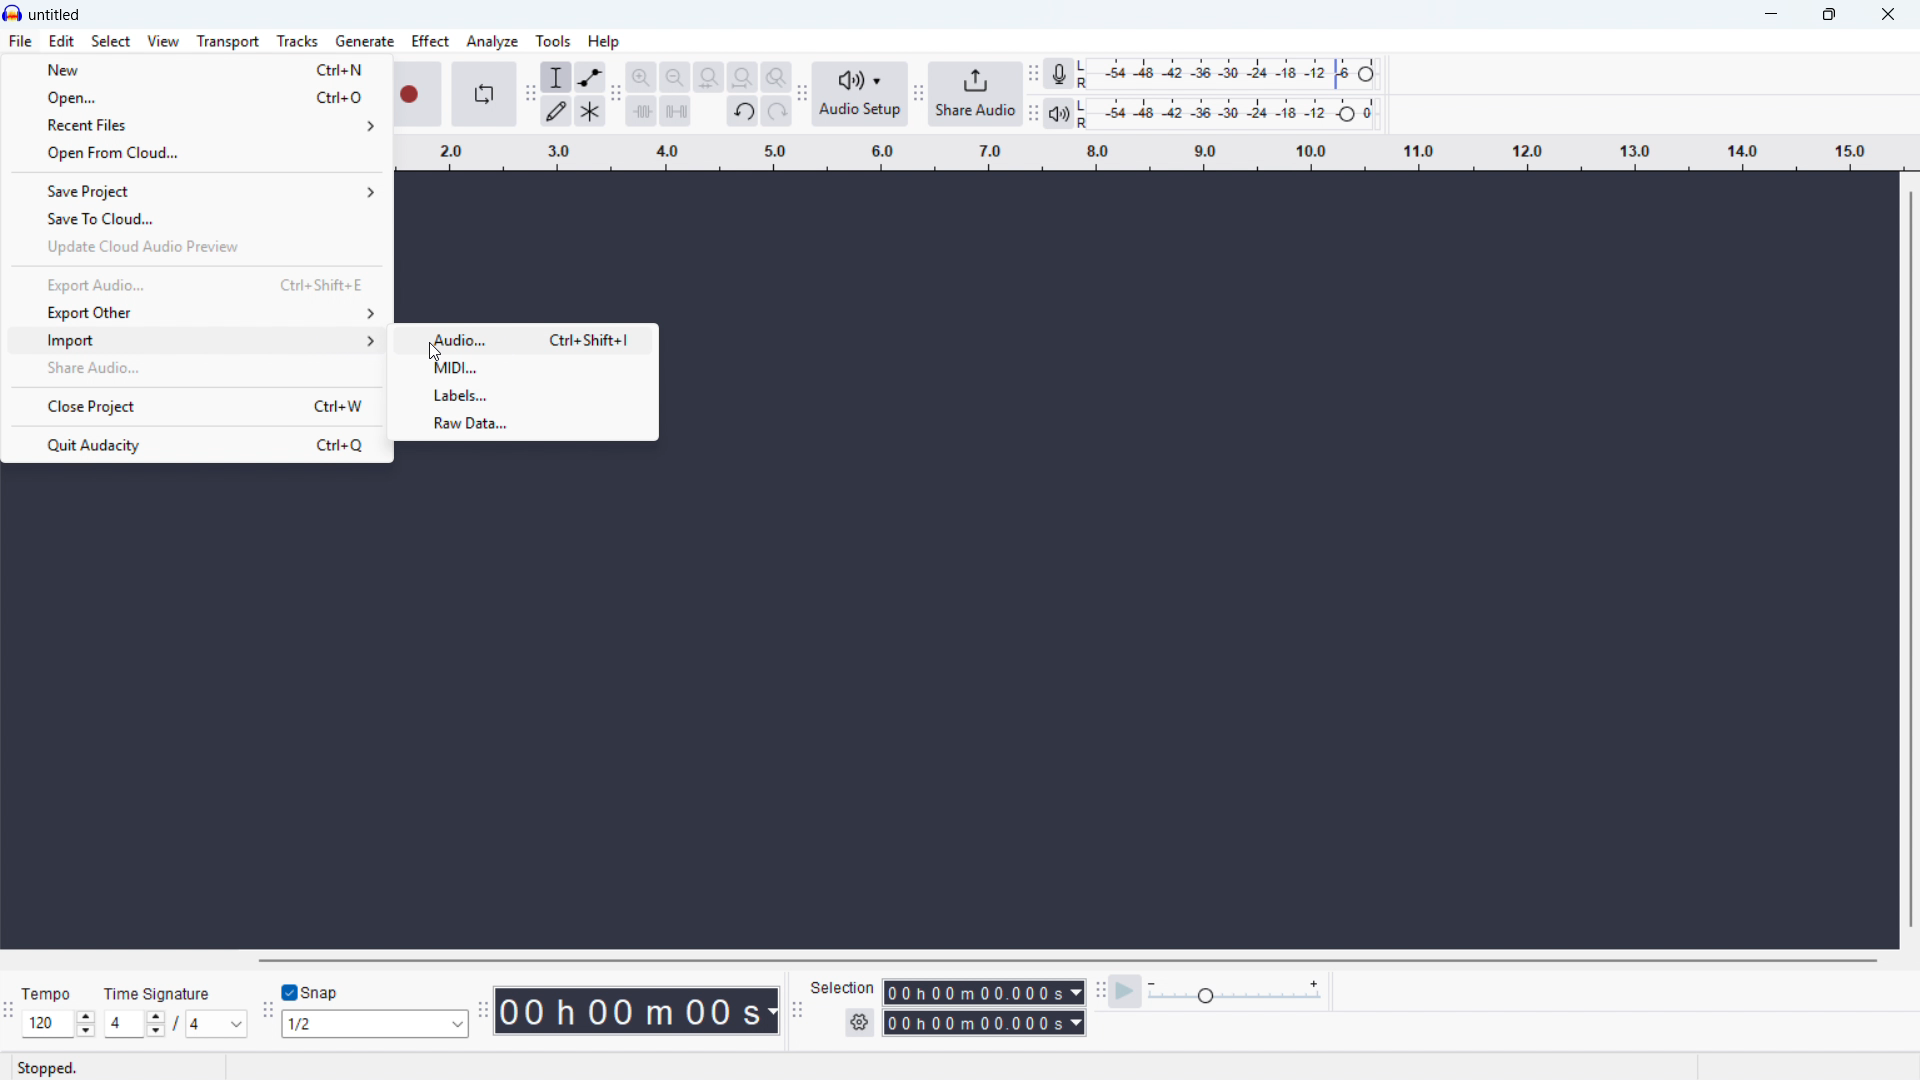 The image size is (1920, 1080). I want to click on Set time signature , so click(177, 1024).